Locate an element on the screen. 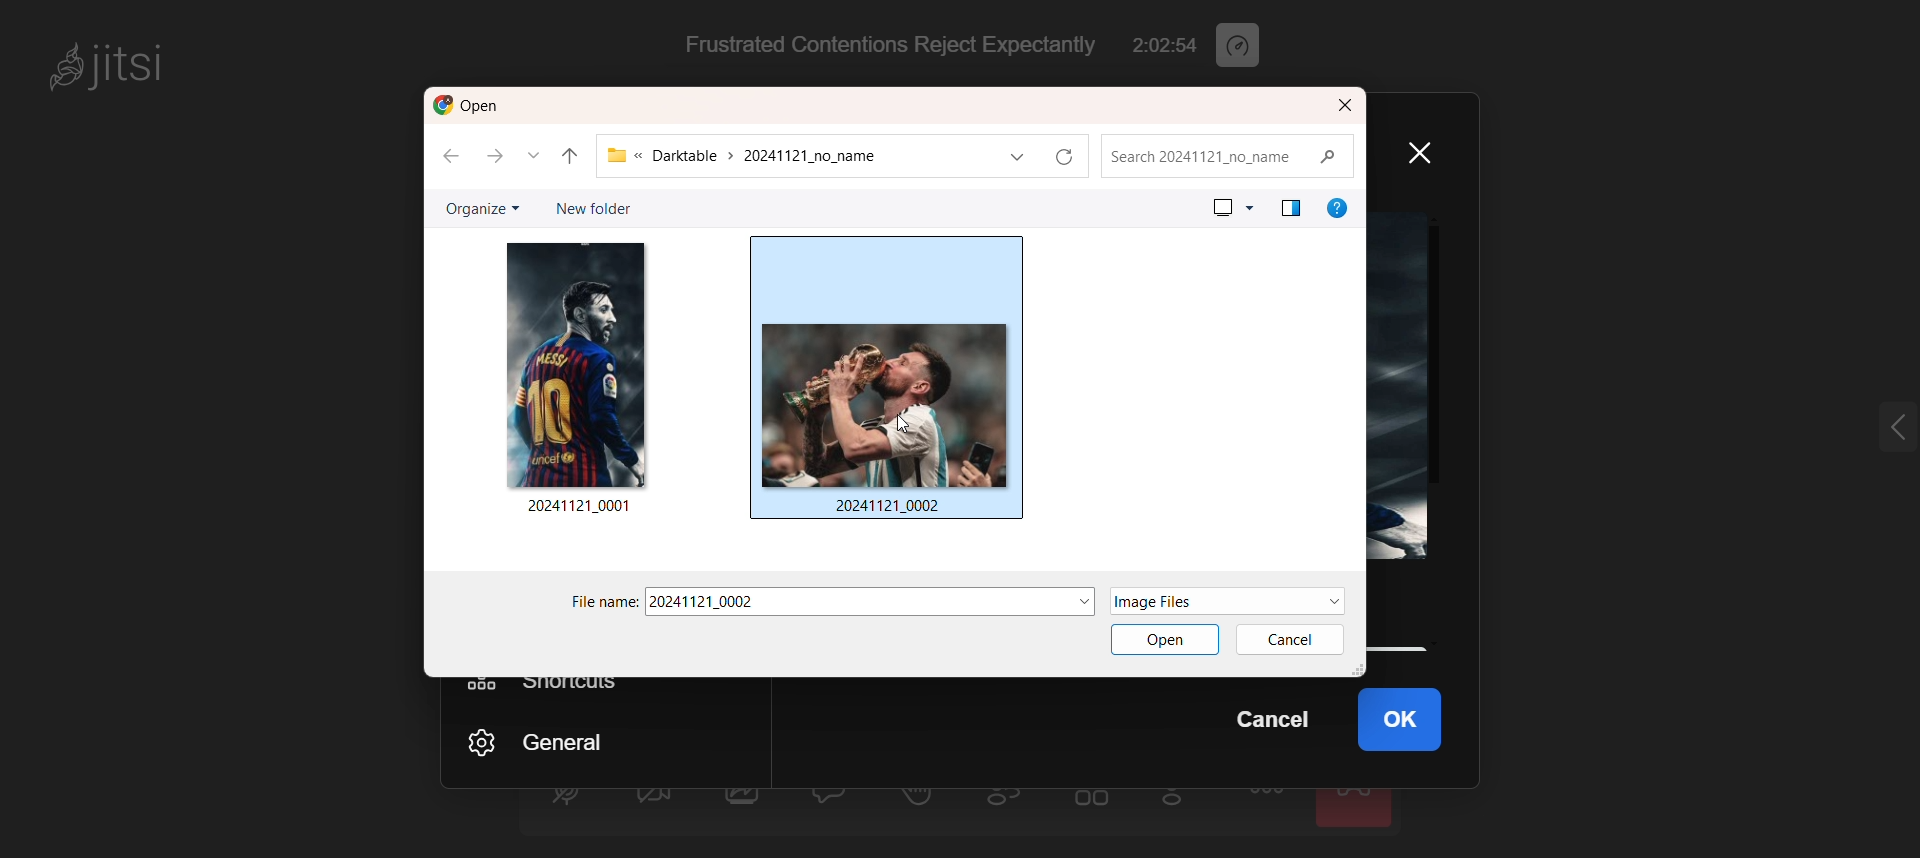 This screenshot has height=858, width=1920. reload is located at coordinates (1073, 156).